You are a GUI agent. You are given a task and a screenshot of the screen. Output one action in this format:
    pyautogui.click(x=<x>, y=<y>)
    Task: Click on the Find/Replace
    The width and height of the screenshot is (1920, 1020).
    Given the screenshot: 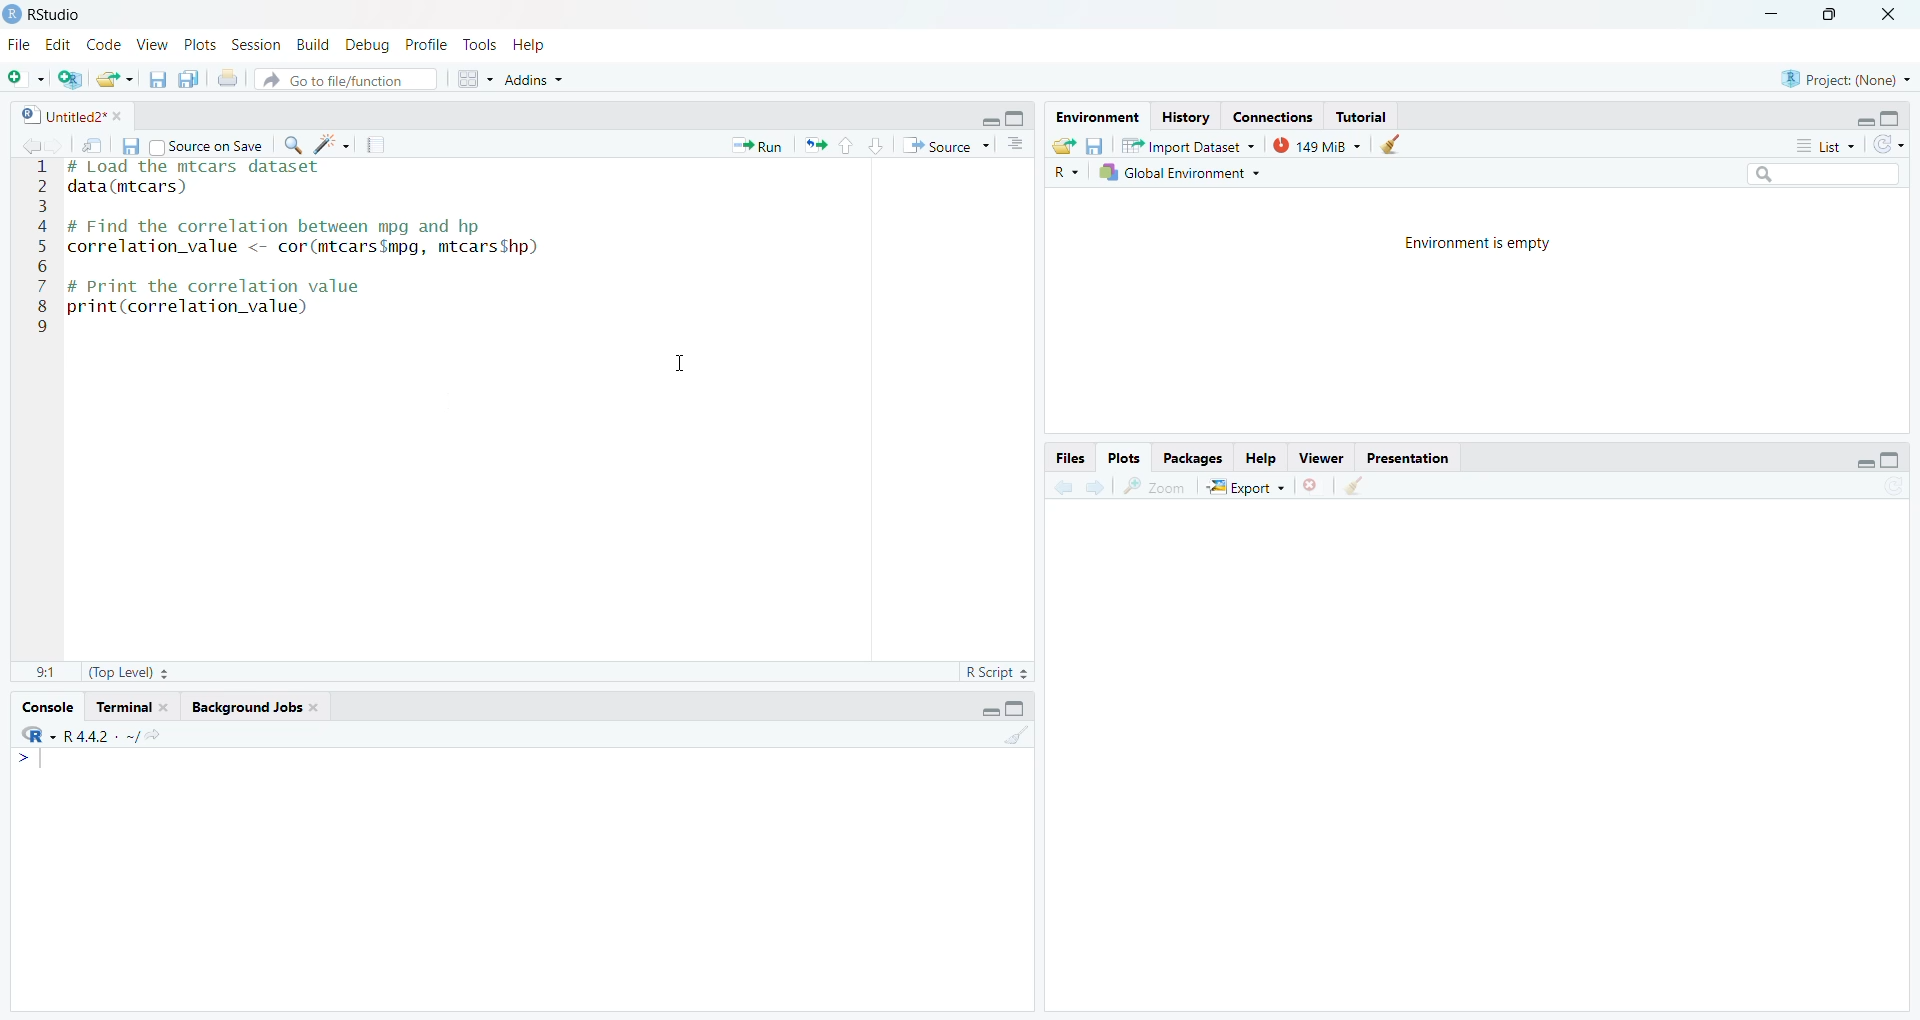 What is the action you would take?
    pyautogui.click(x=293, y=144)
    